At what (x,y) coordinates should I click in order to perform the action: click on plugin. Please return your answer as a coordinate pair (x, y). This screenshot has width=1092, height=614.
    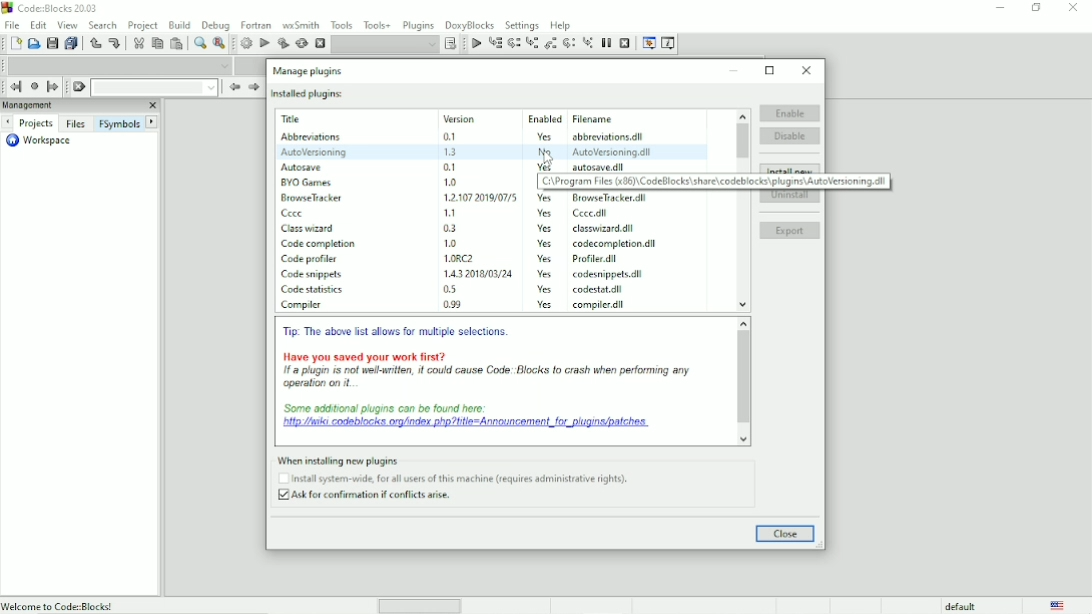
    Looking at the image, I should click on (303, 165).